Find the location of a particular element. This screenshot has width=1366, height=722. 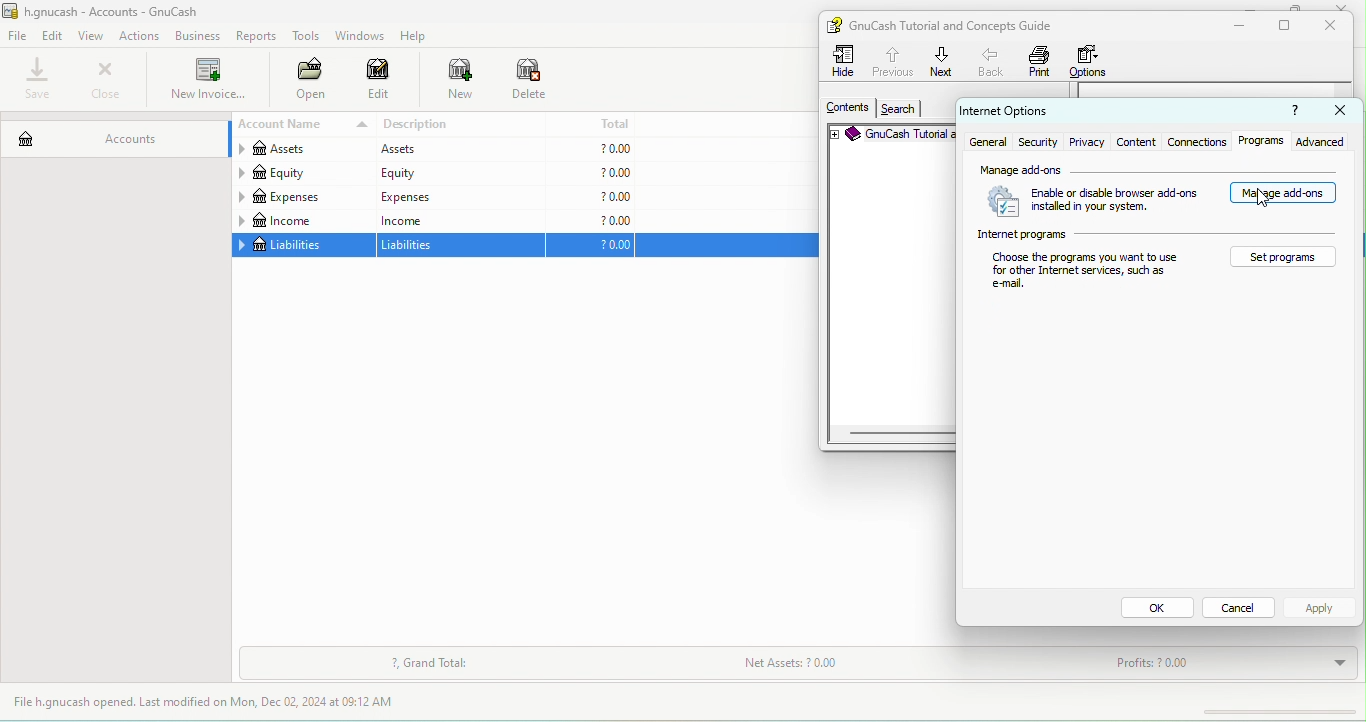

print is located at coordinates (1040, 61).